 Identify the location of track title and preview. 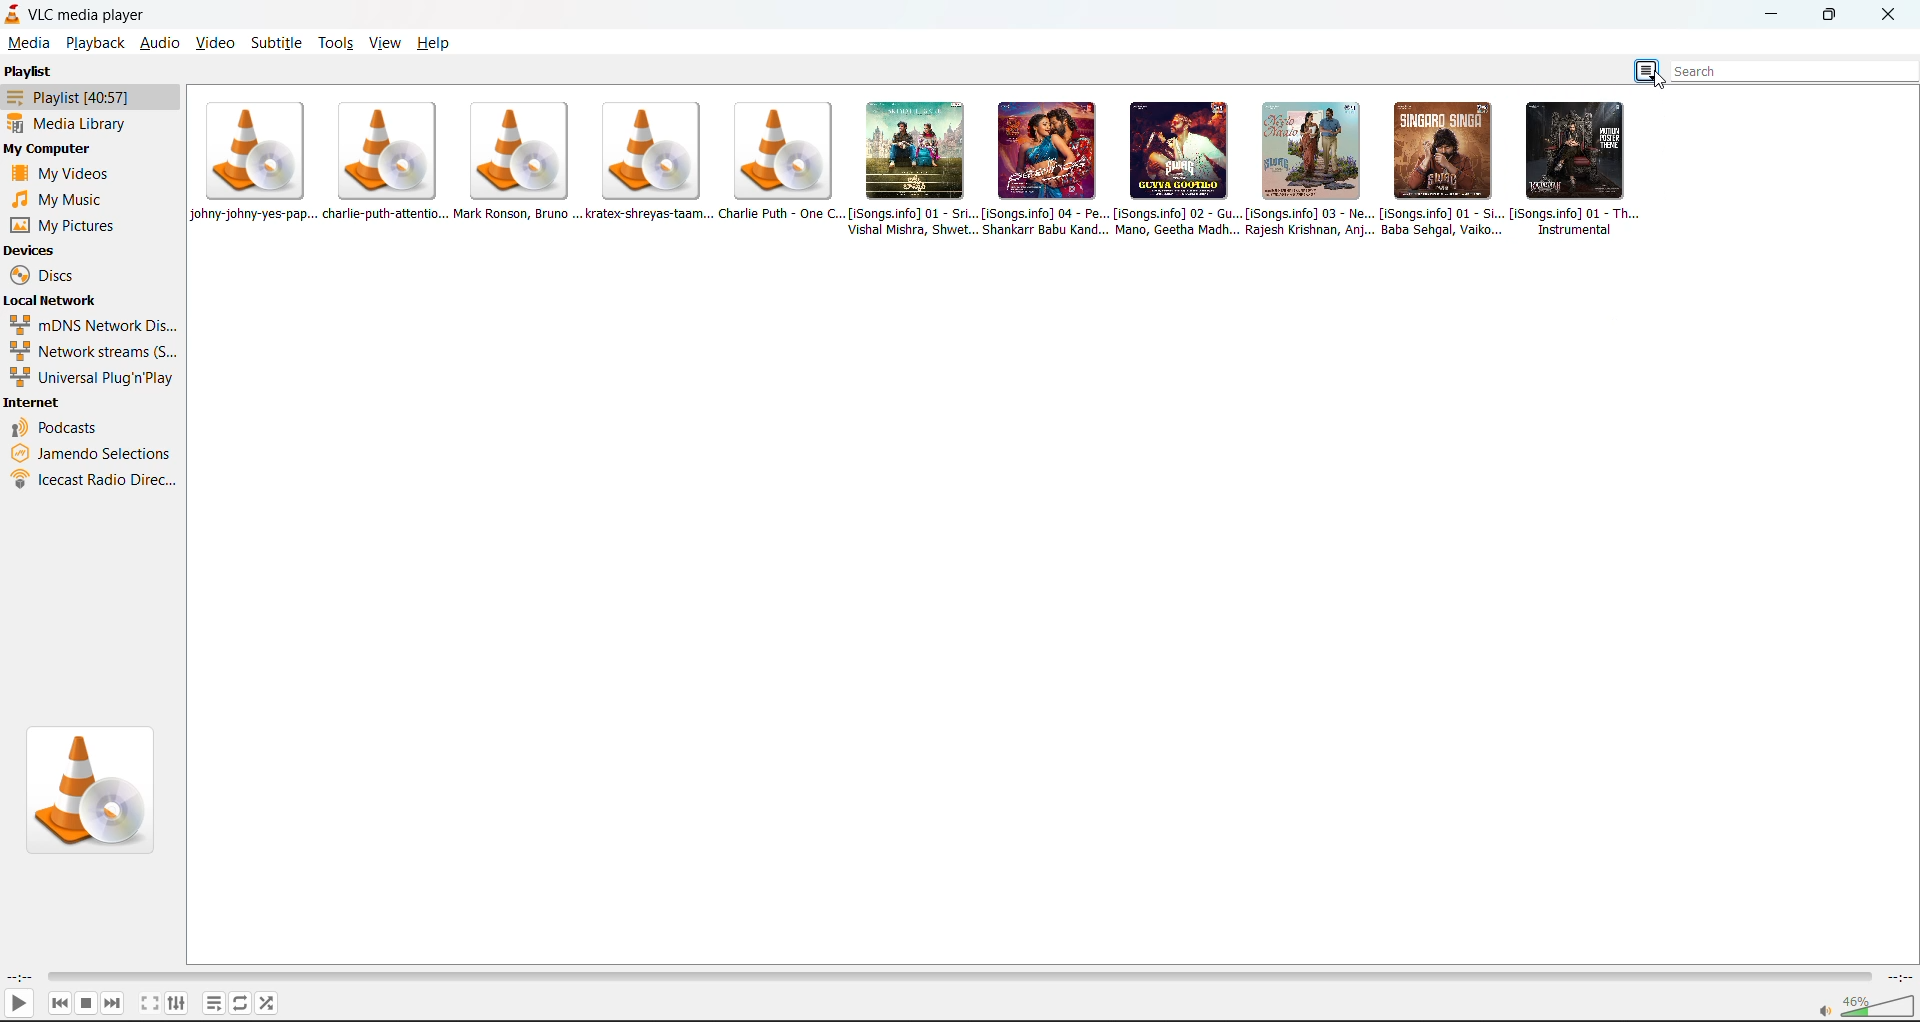
(646, 164).